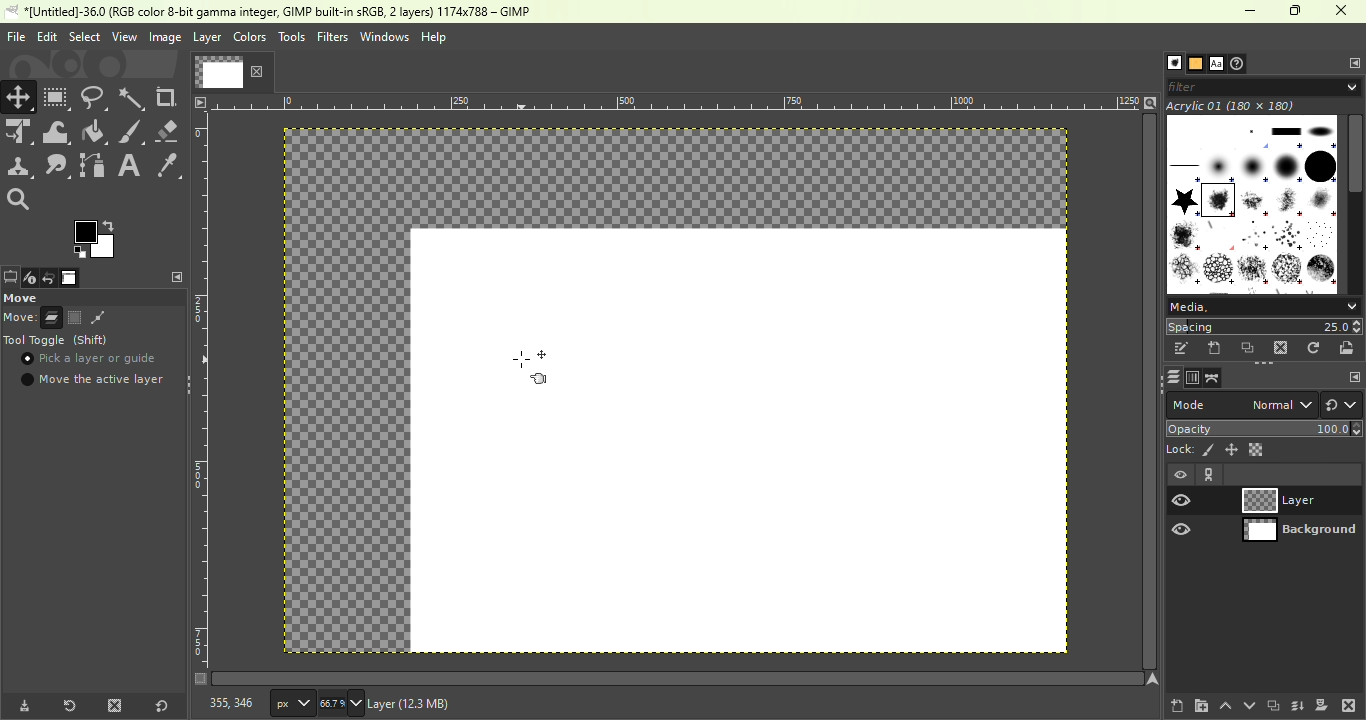 This screenshot has height=720, width=1366. What do you see at coordinates (126, 317) in the screenshot?
I see `Intersect with the current selection` at bounding box center [126, 317].